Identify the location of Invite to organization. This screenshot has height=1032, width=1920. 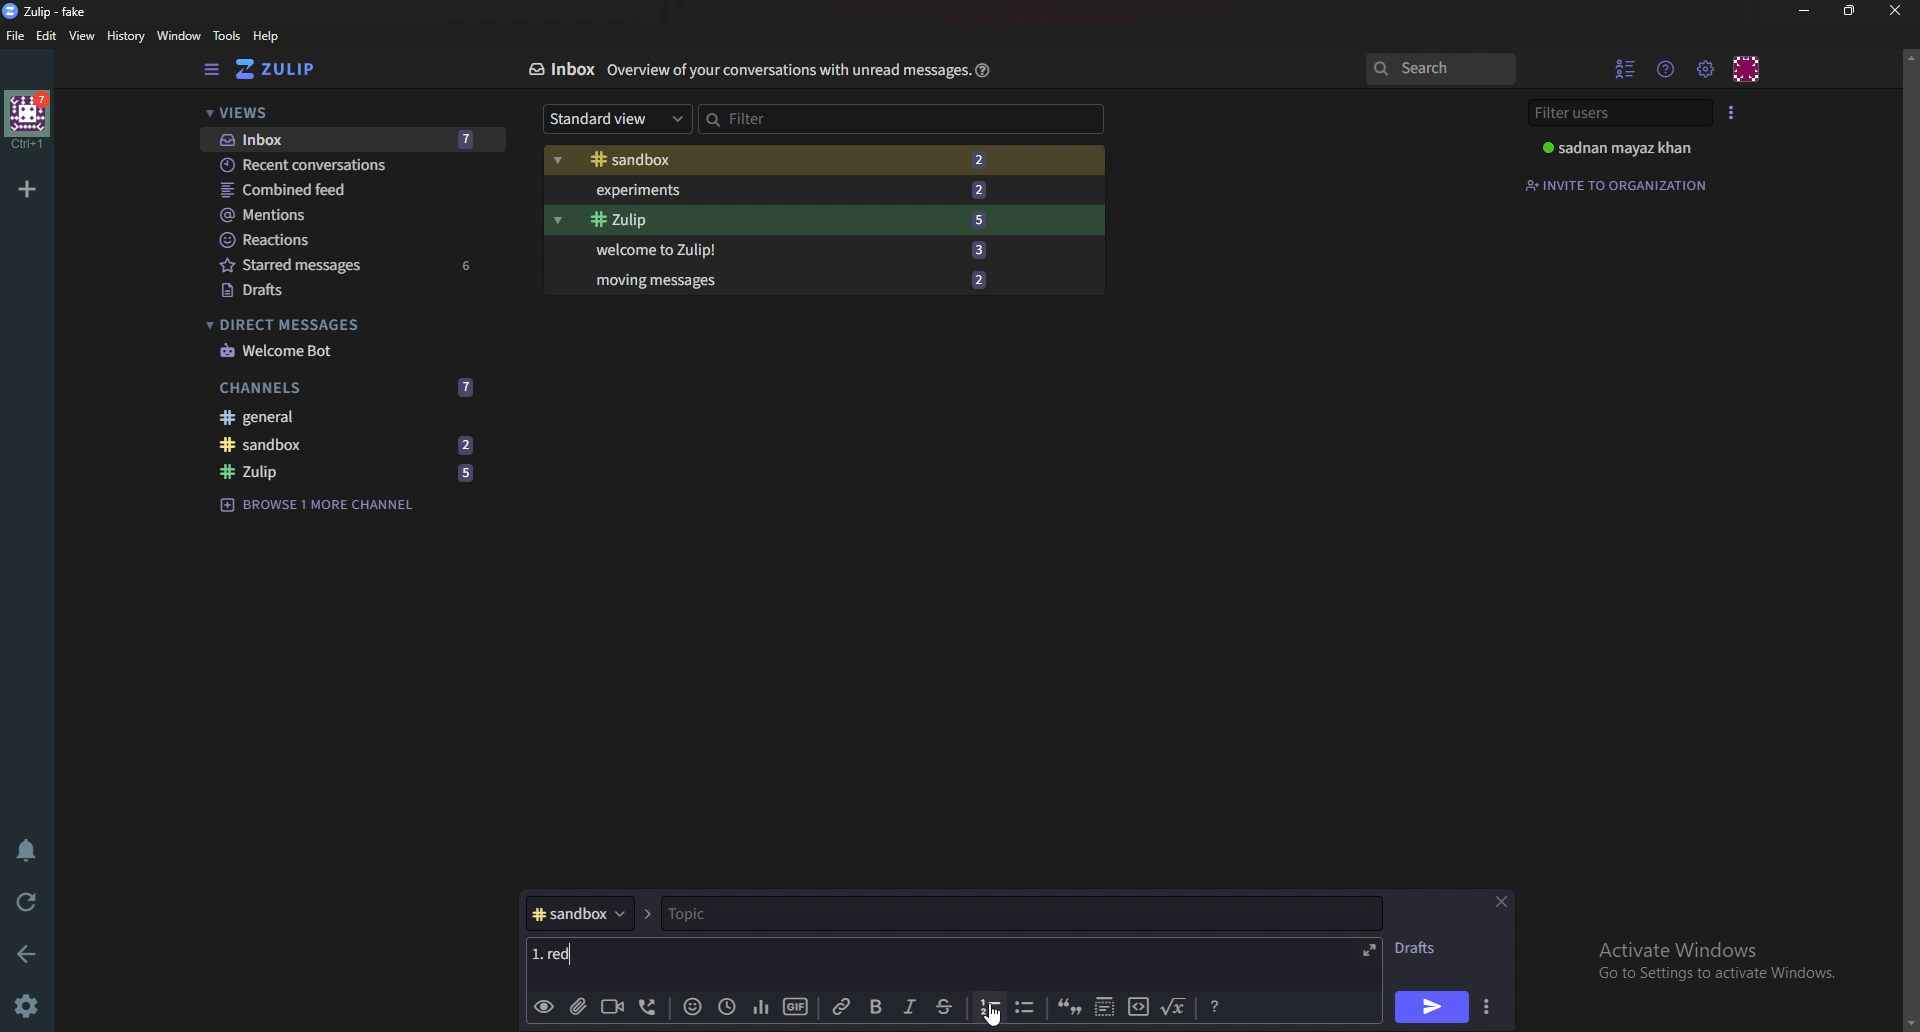
(1620, 183).